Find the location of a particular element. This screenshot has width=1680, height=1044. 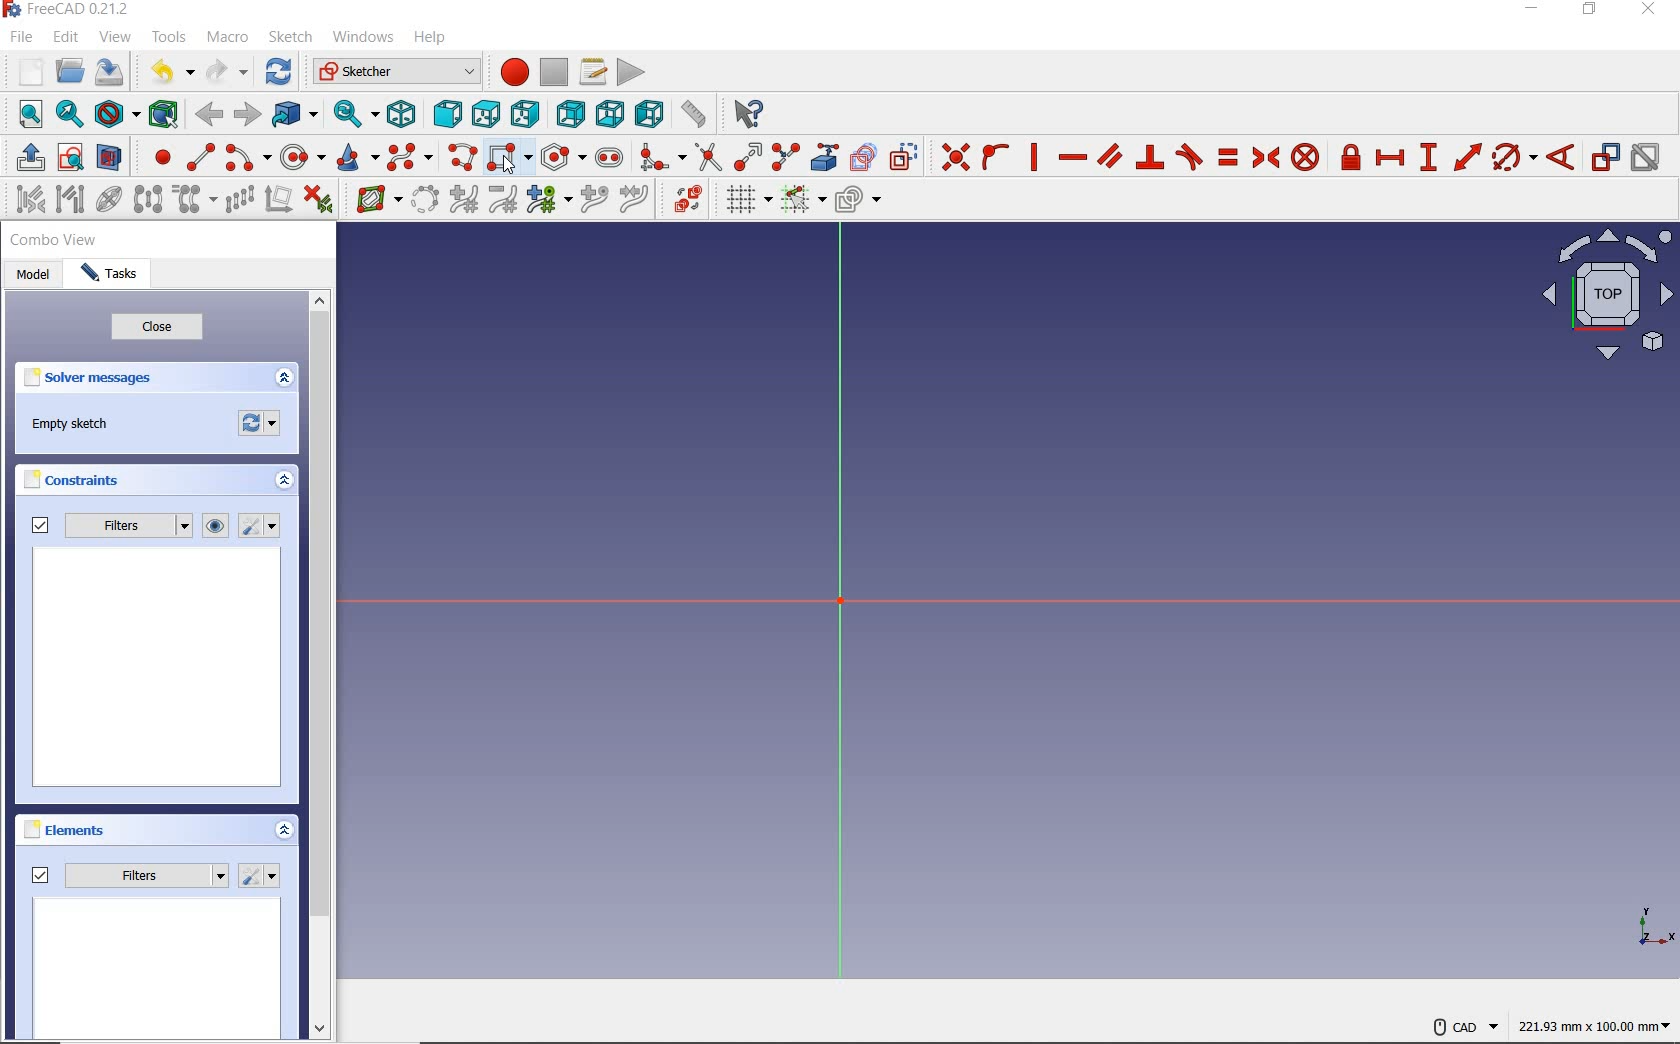

show/hide b-splineinformation layer is located at coordinates (372, 203).